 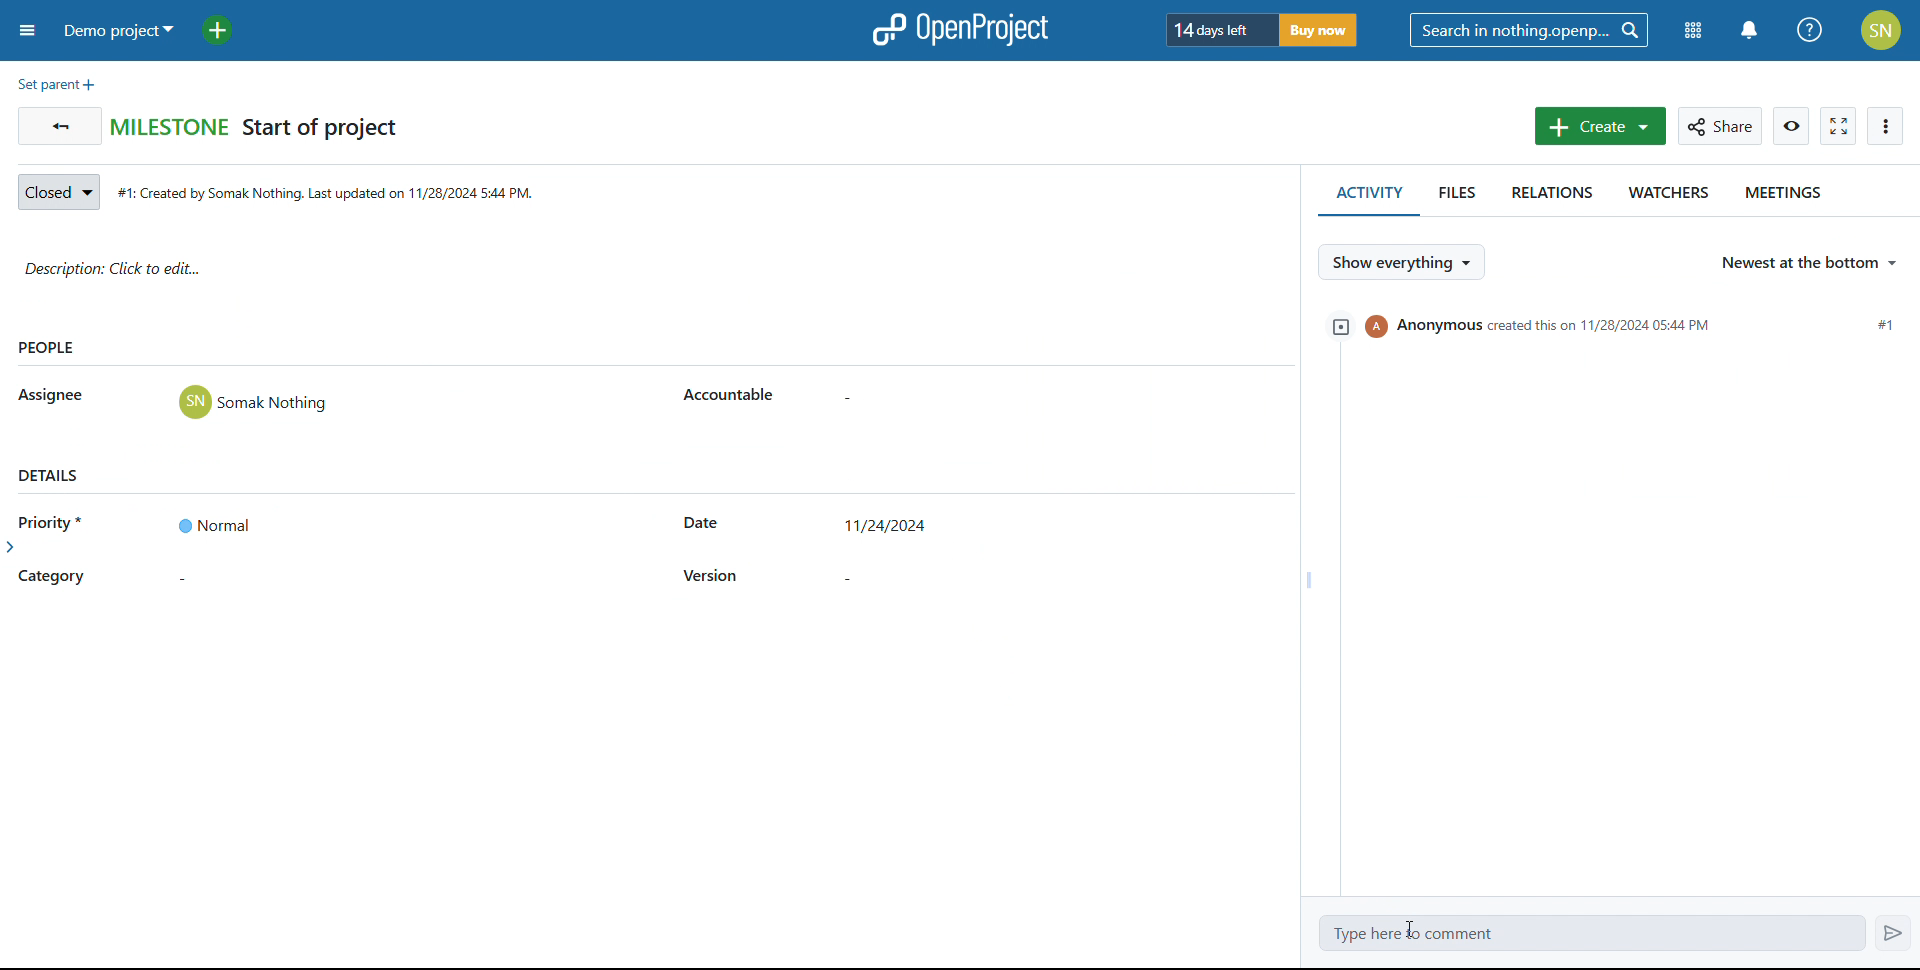 What do you see at coordinates (888, 575) in the screenshot?
I see `set version` at bounding box center [888, 575].